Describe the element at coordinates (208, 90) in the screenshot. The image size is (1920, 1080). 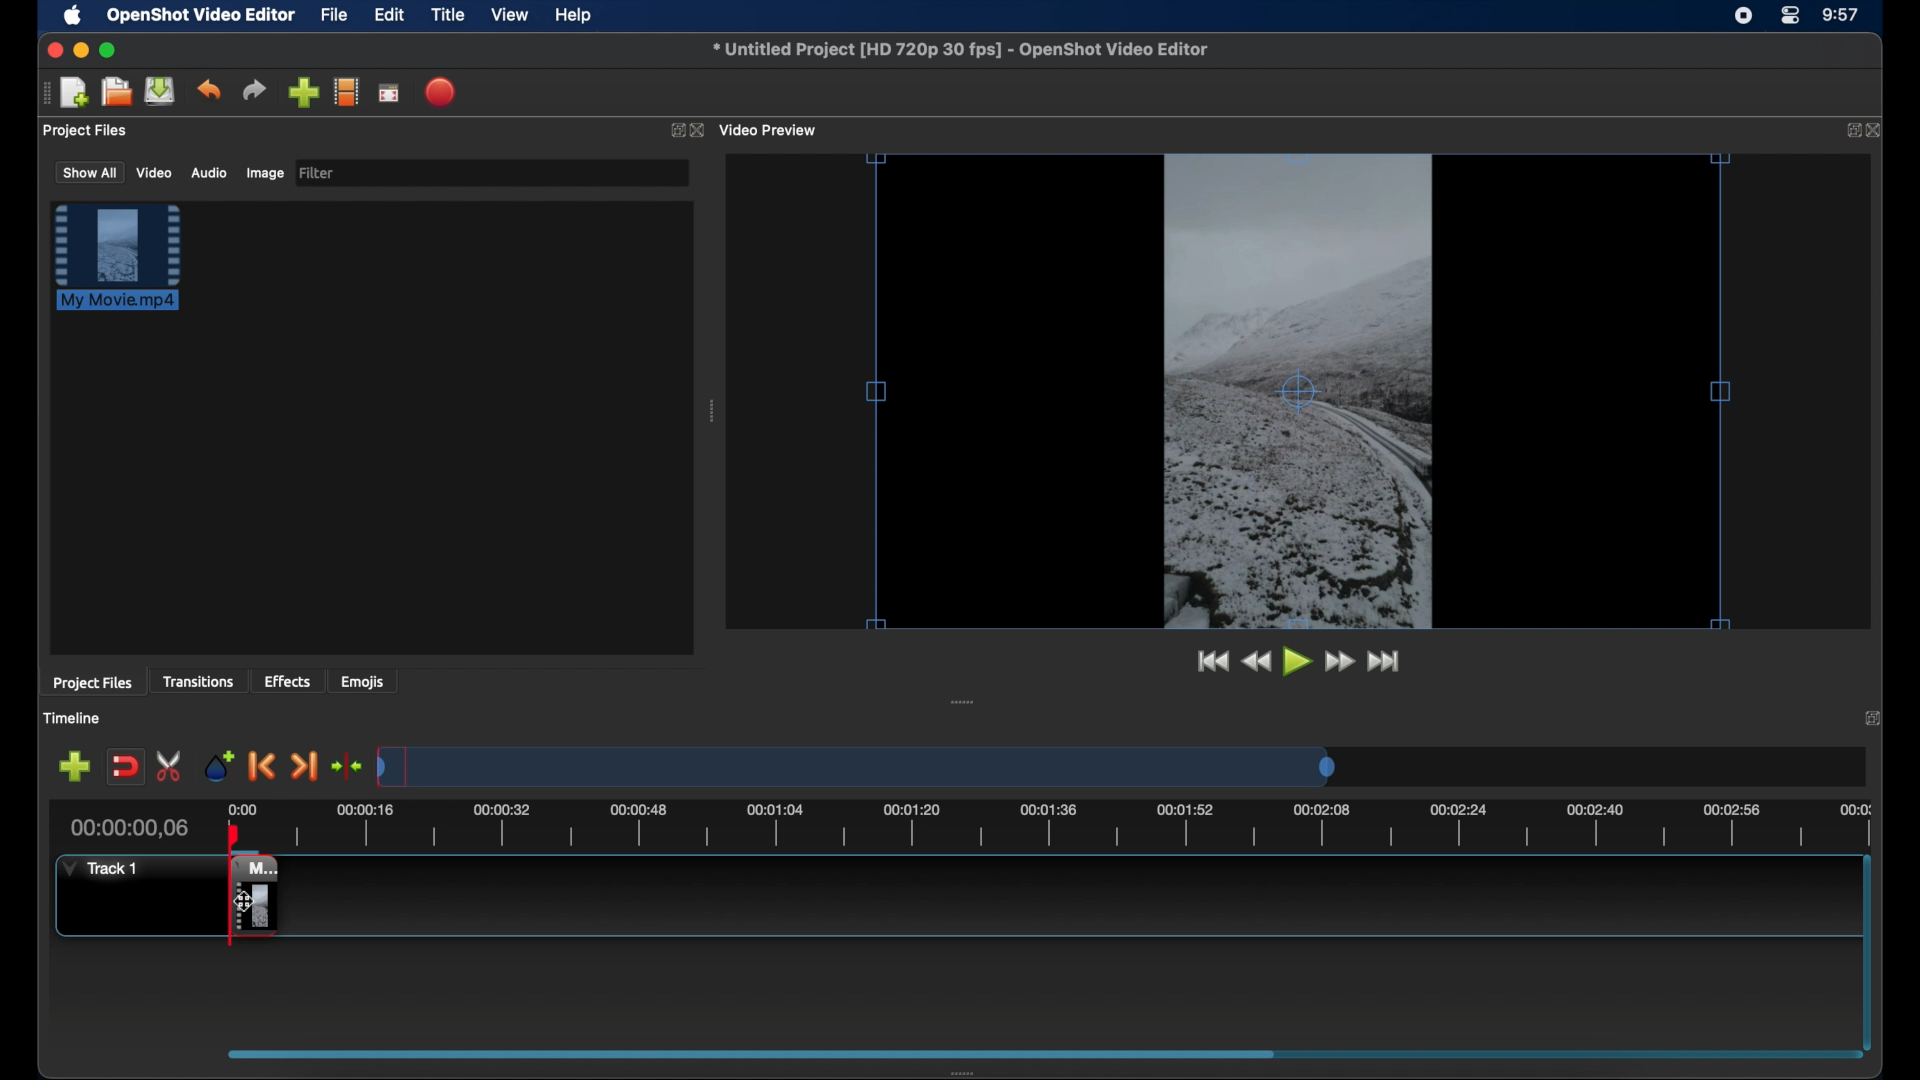
I see `undo` at that location.